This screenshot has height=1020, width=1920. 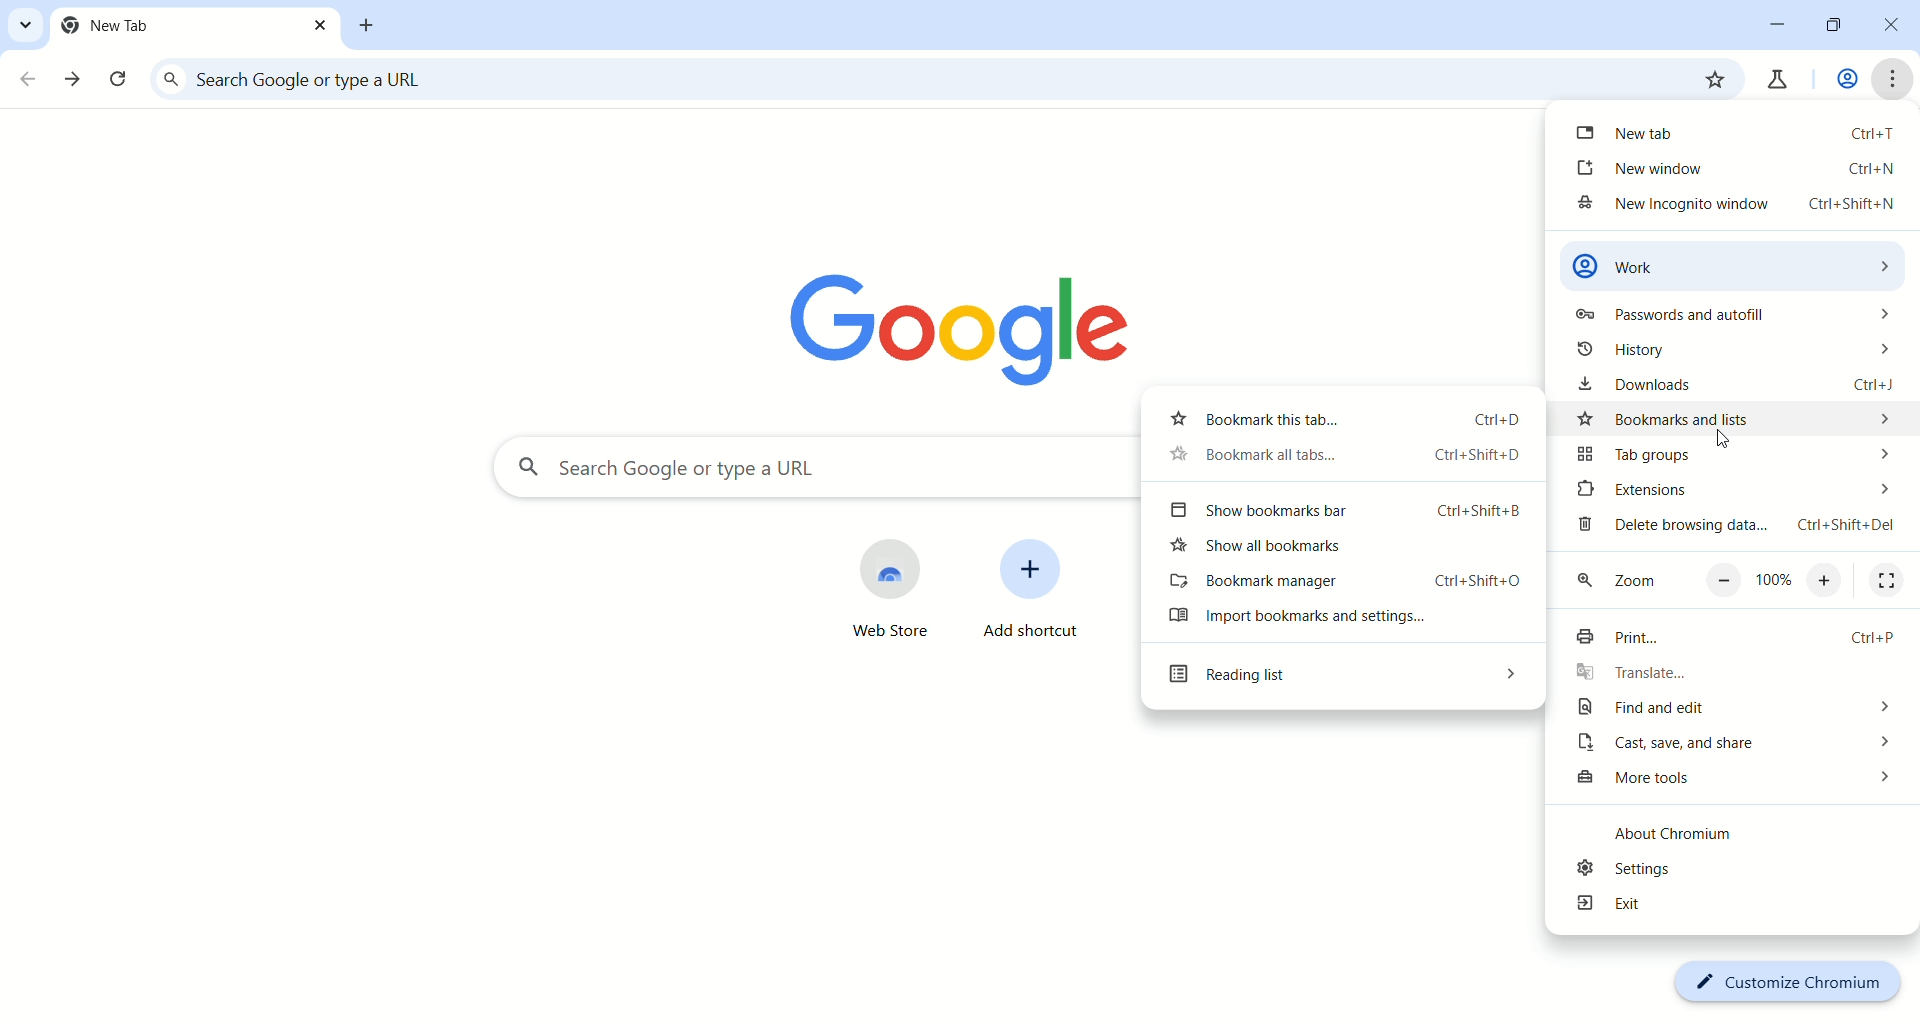 What do you see at coordinates (1337, 417) in the screenshot?
I see `bookmark this tab` at bounding box center [1337, 417].